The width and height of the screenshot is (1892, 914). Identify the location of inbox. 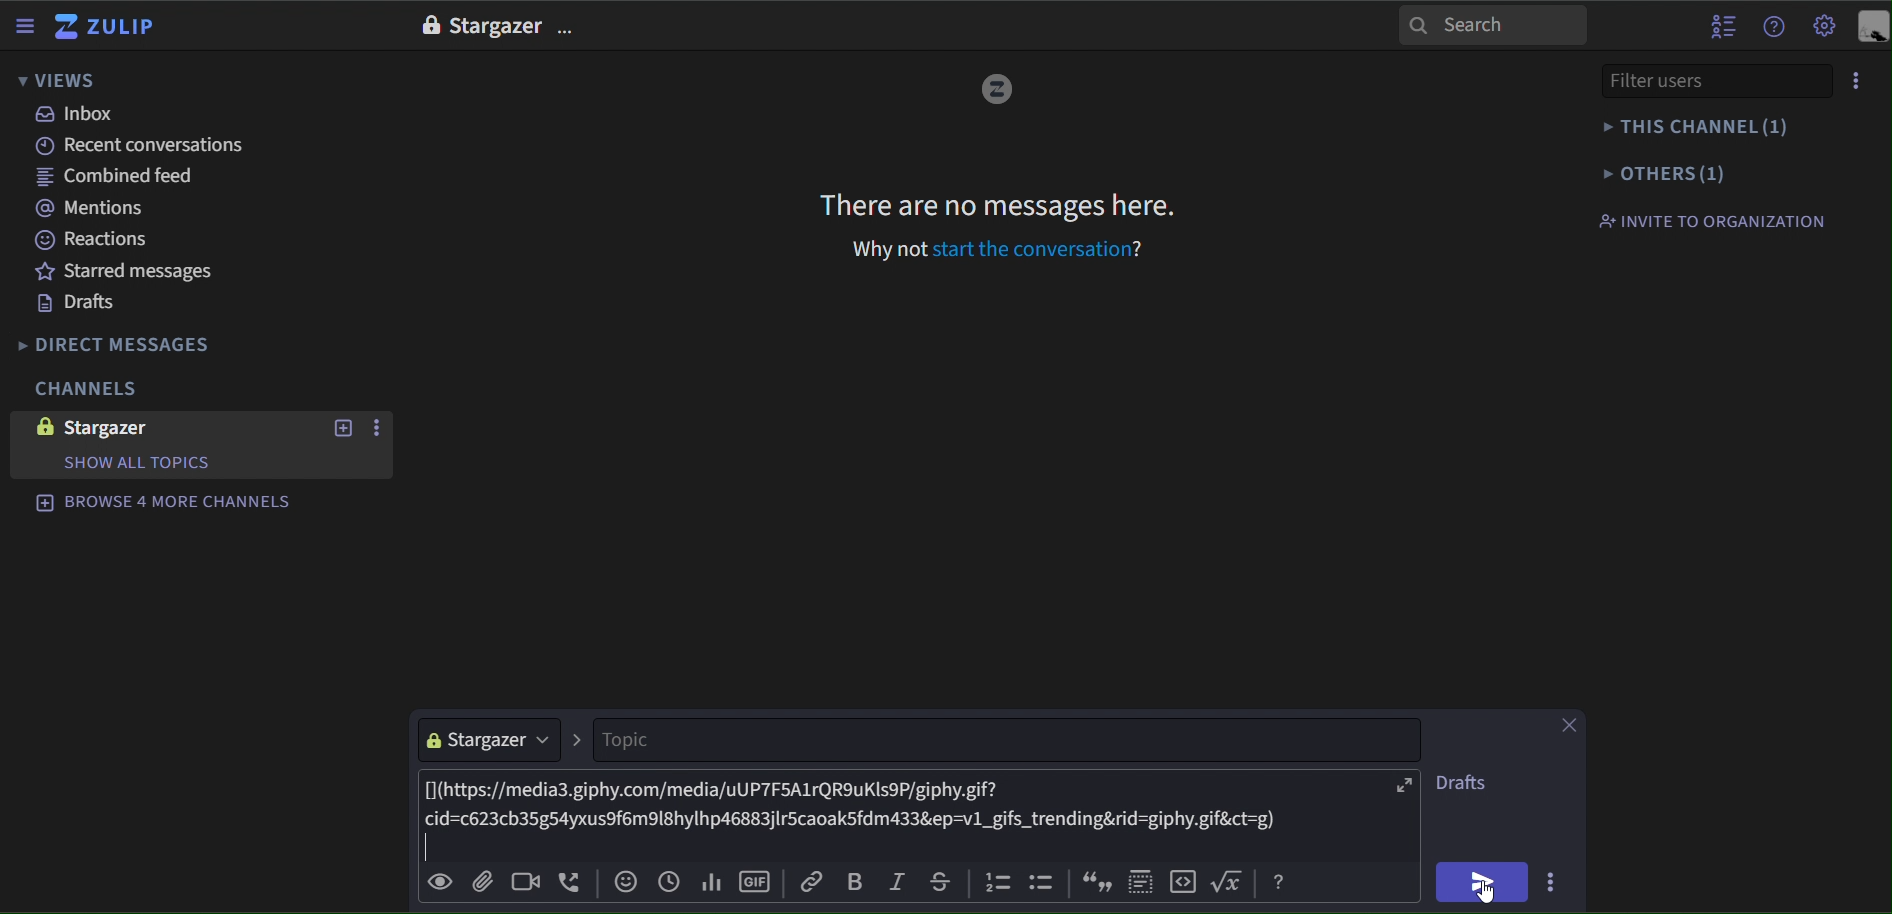
(77, 114).